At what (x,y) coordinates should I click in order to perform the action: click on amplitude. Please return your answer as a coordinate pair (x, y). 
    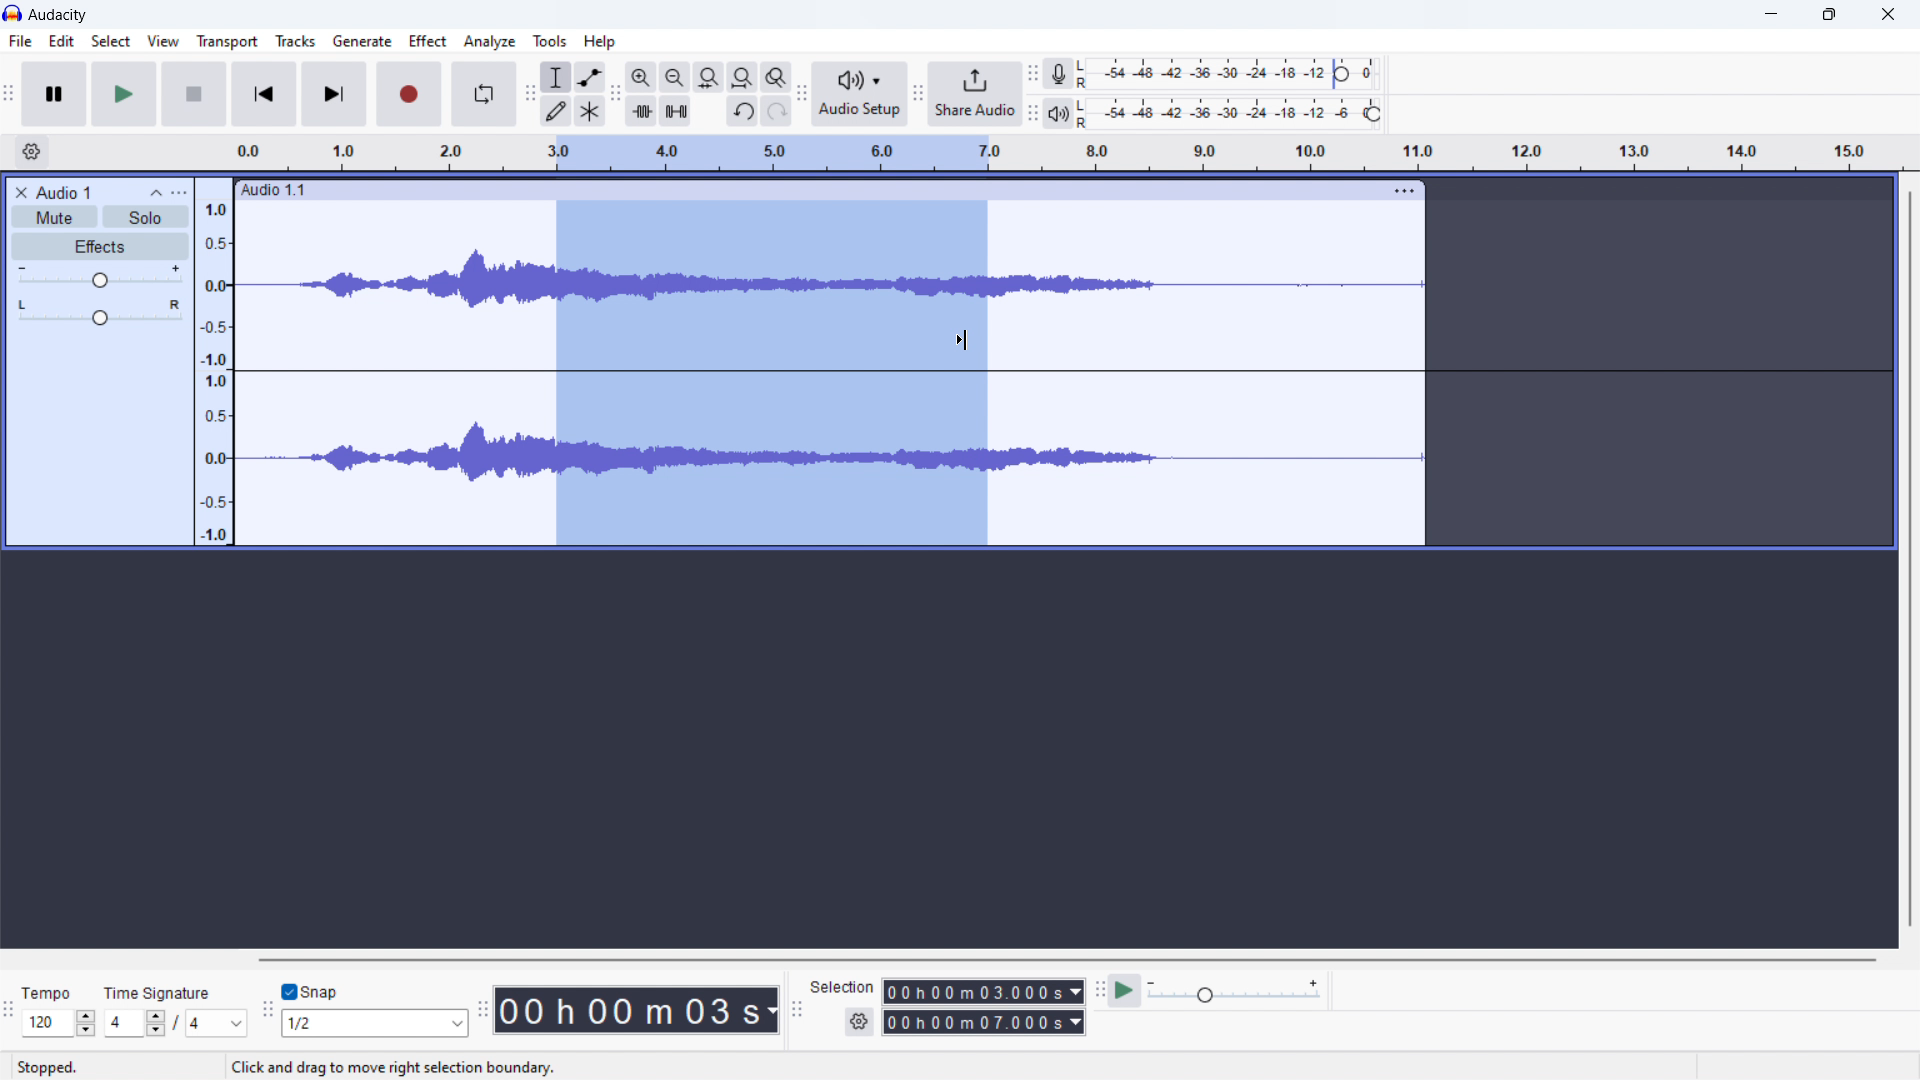
    Looking at the image, I should click on (216, 373).